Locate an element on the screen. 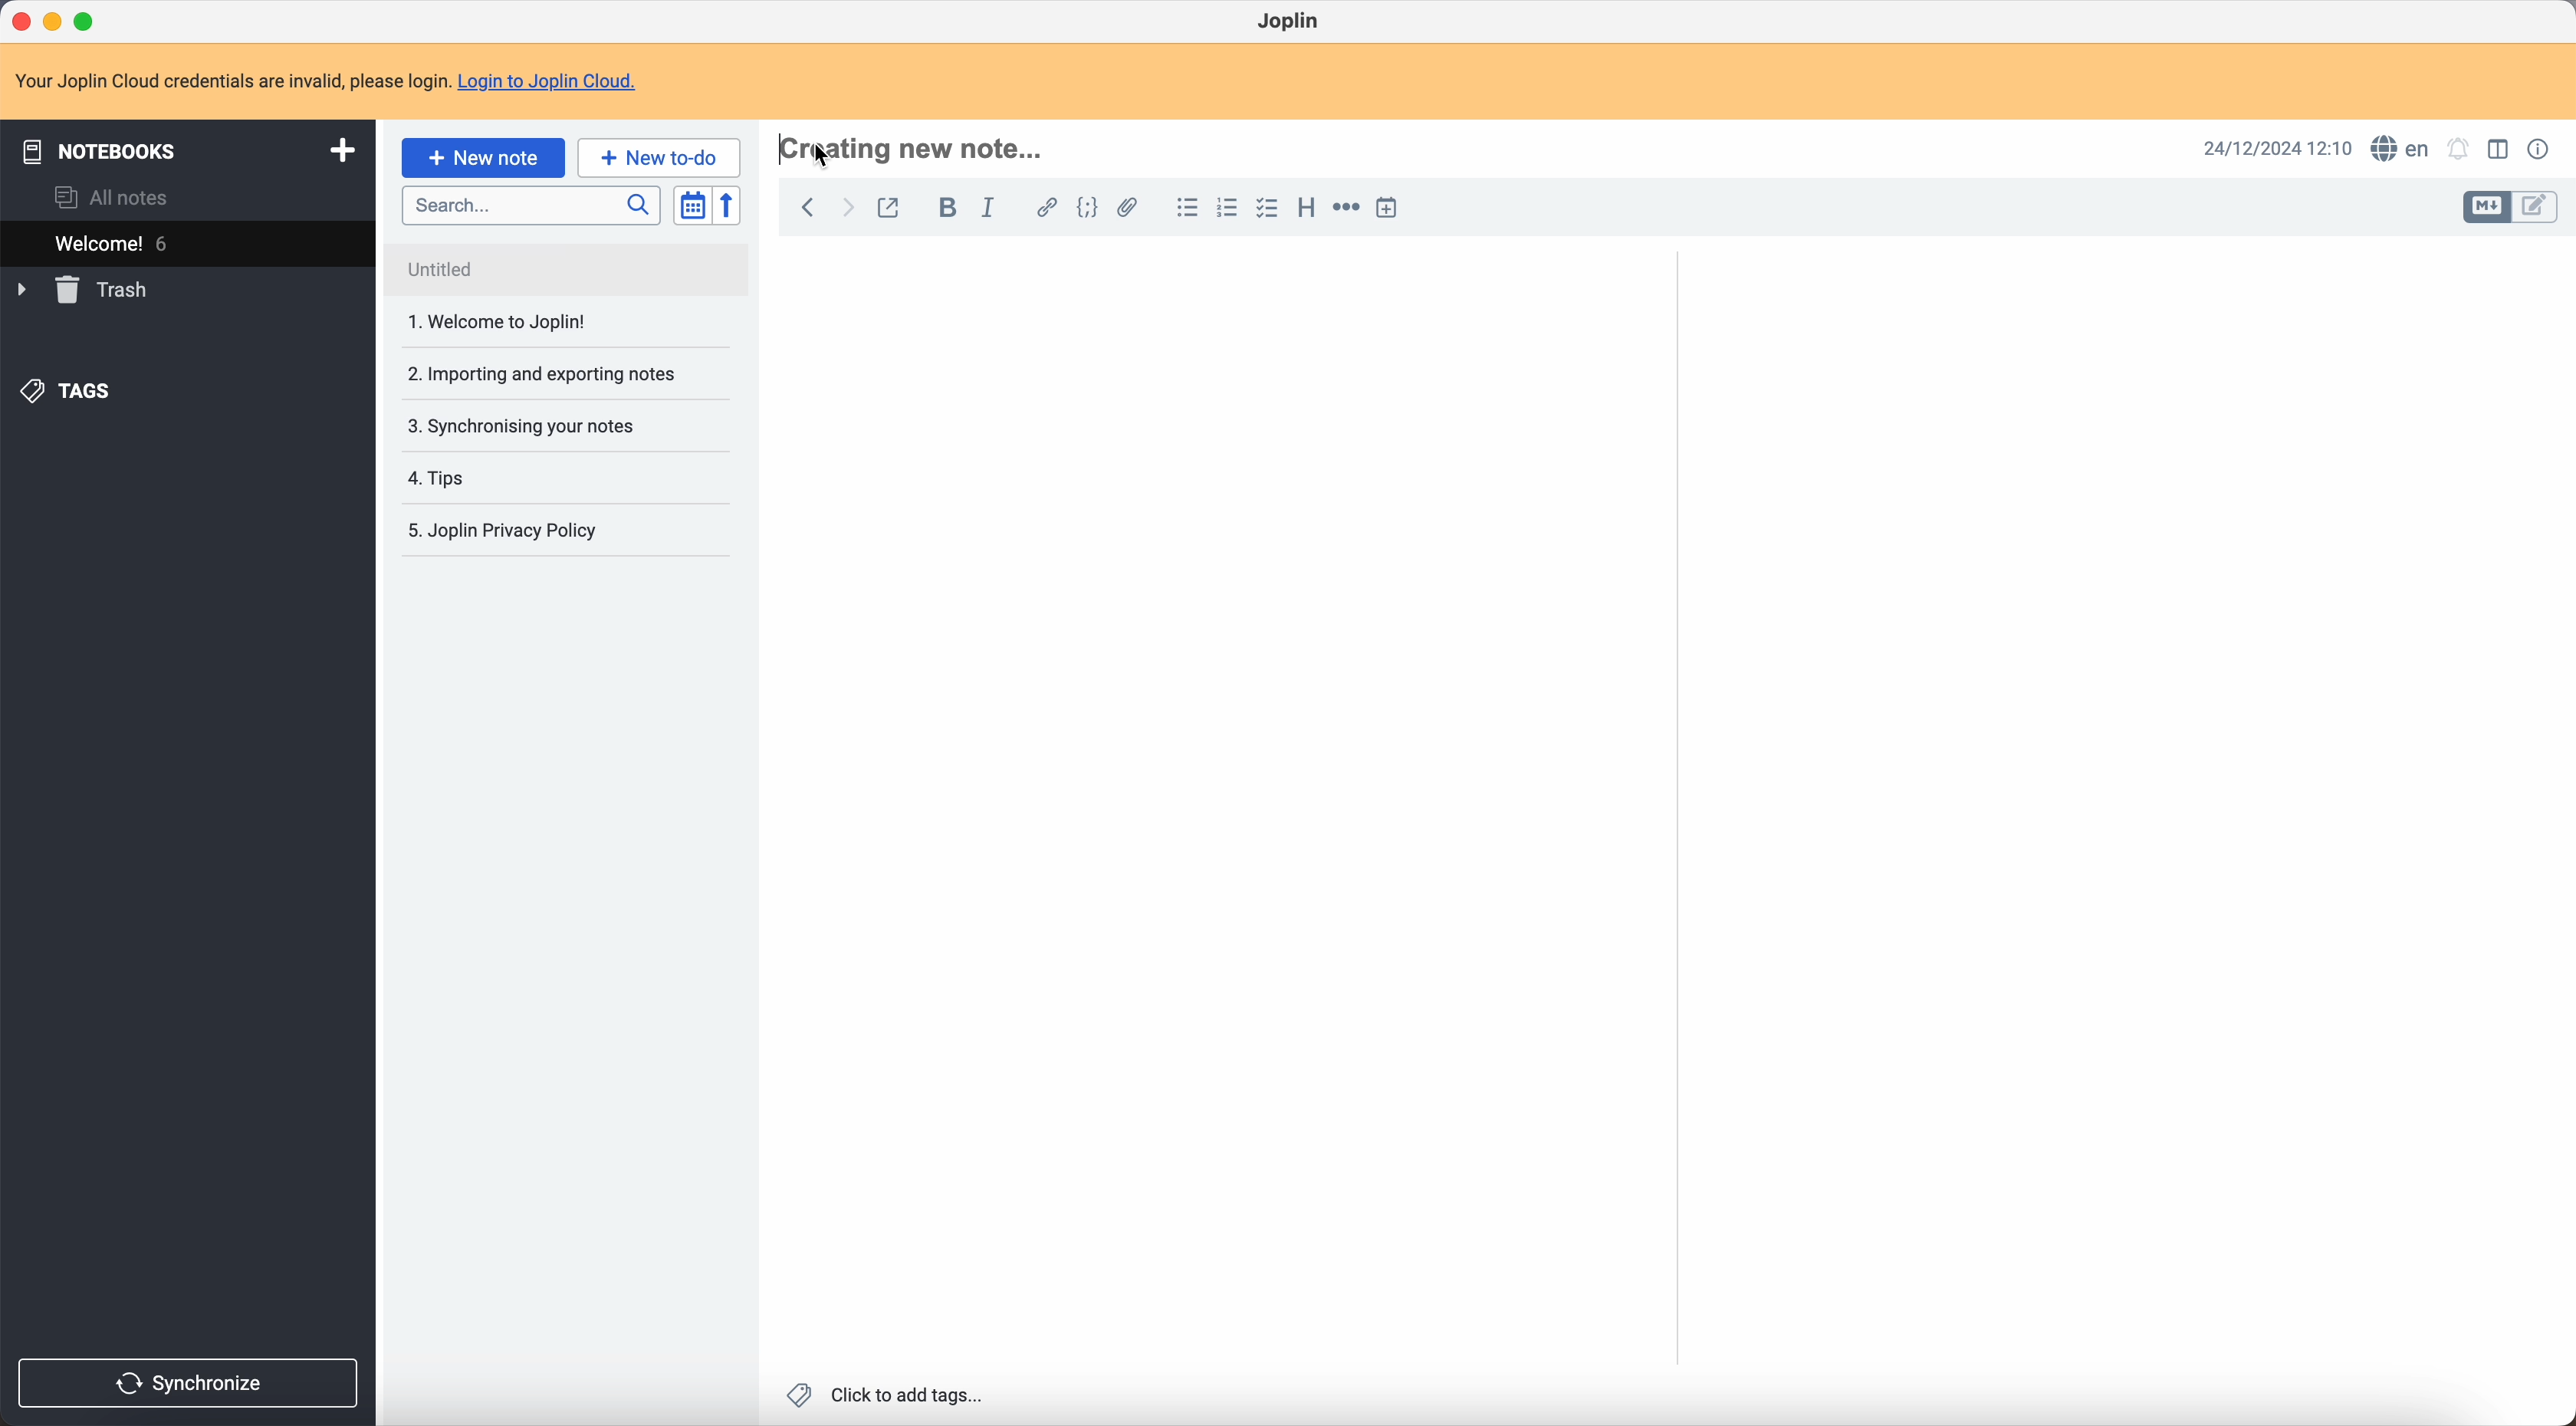 The width and height of the screenshot is (2576, 1426). check list is located at coordinates (1266, 209).